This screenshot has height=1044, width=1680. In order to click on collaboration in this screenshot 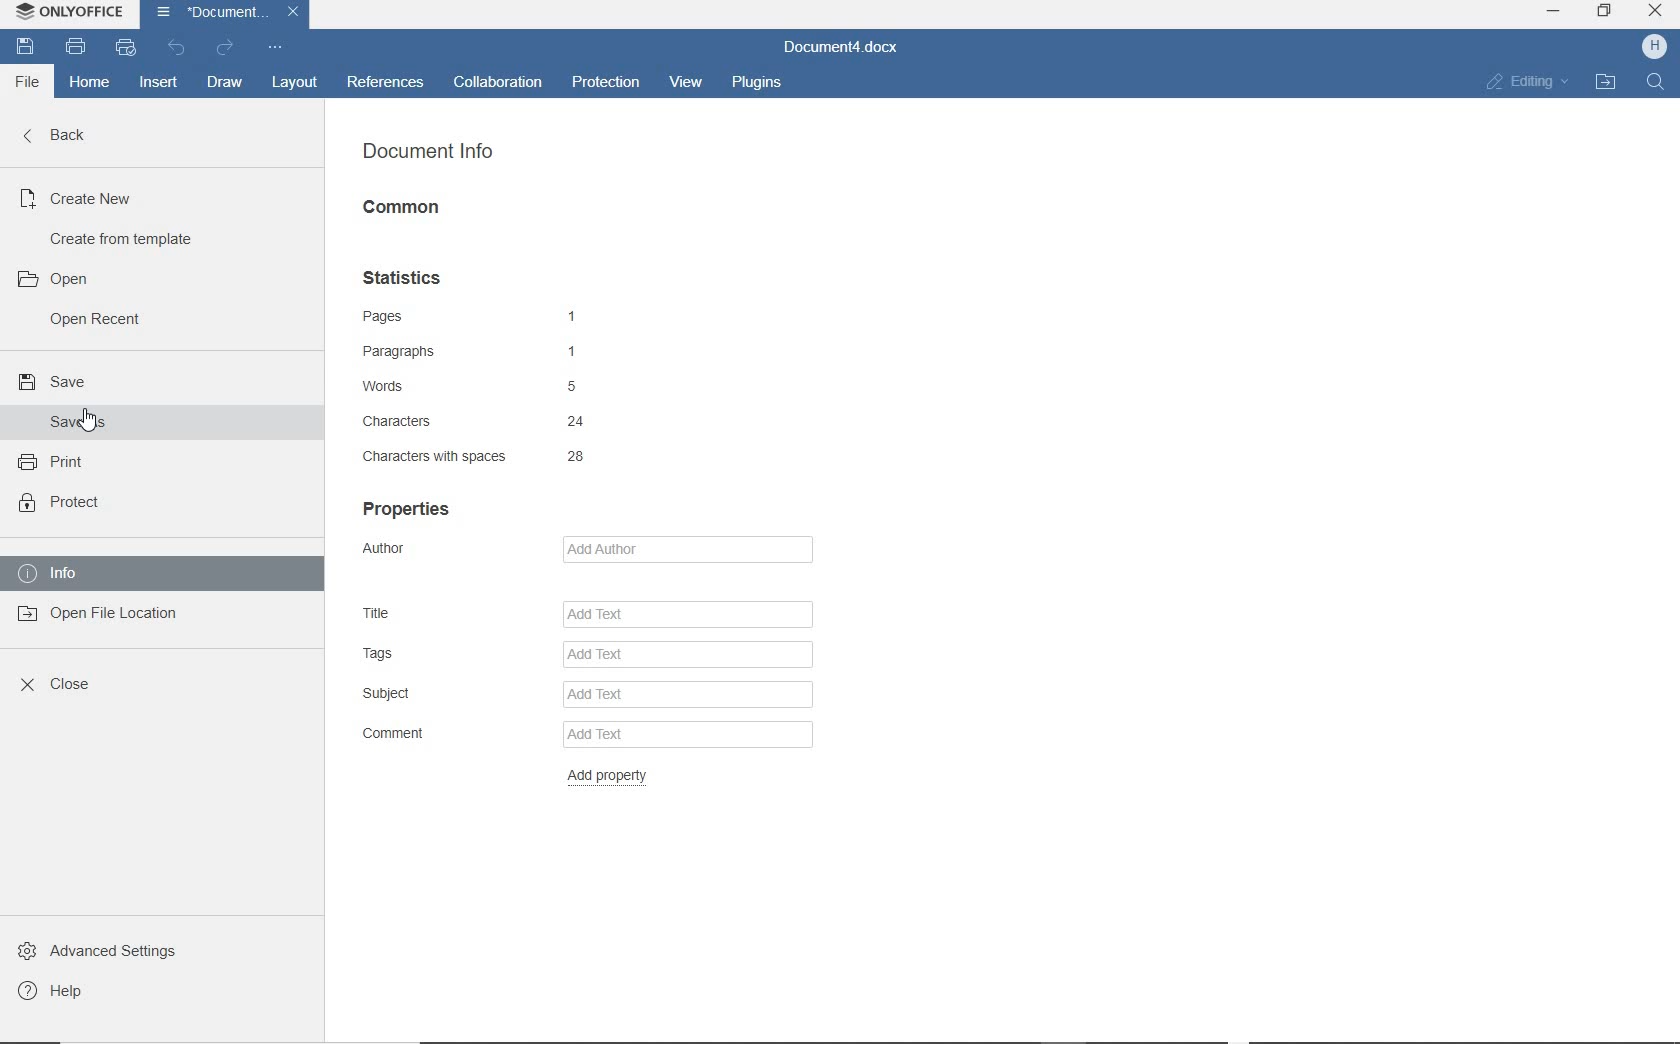, I will do `click(499, 83)`.